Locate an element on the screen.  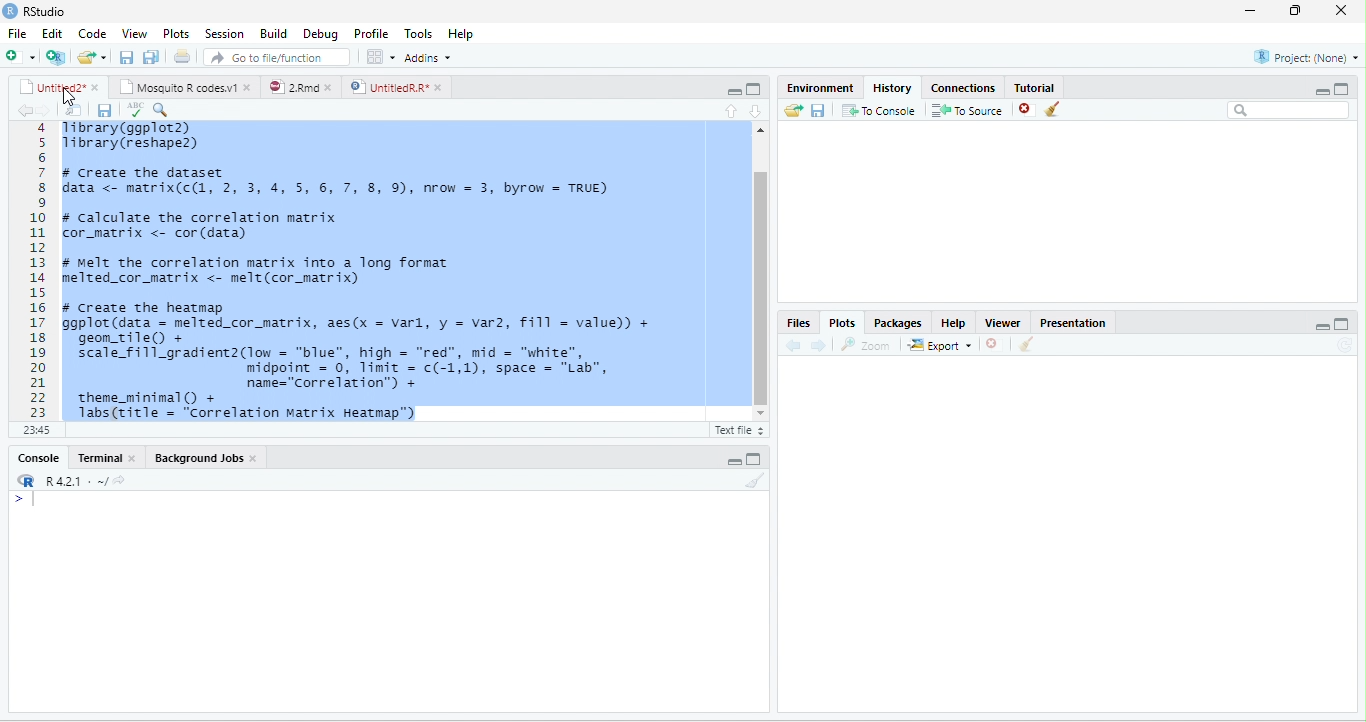
RStudio is located at coordinates (48, 12).